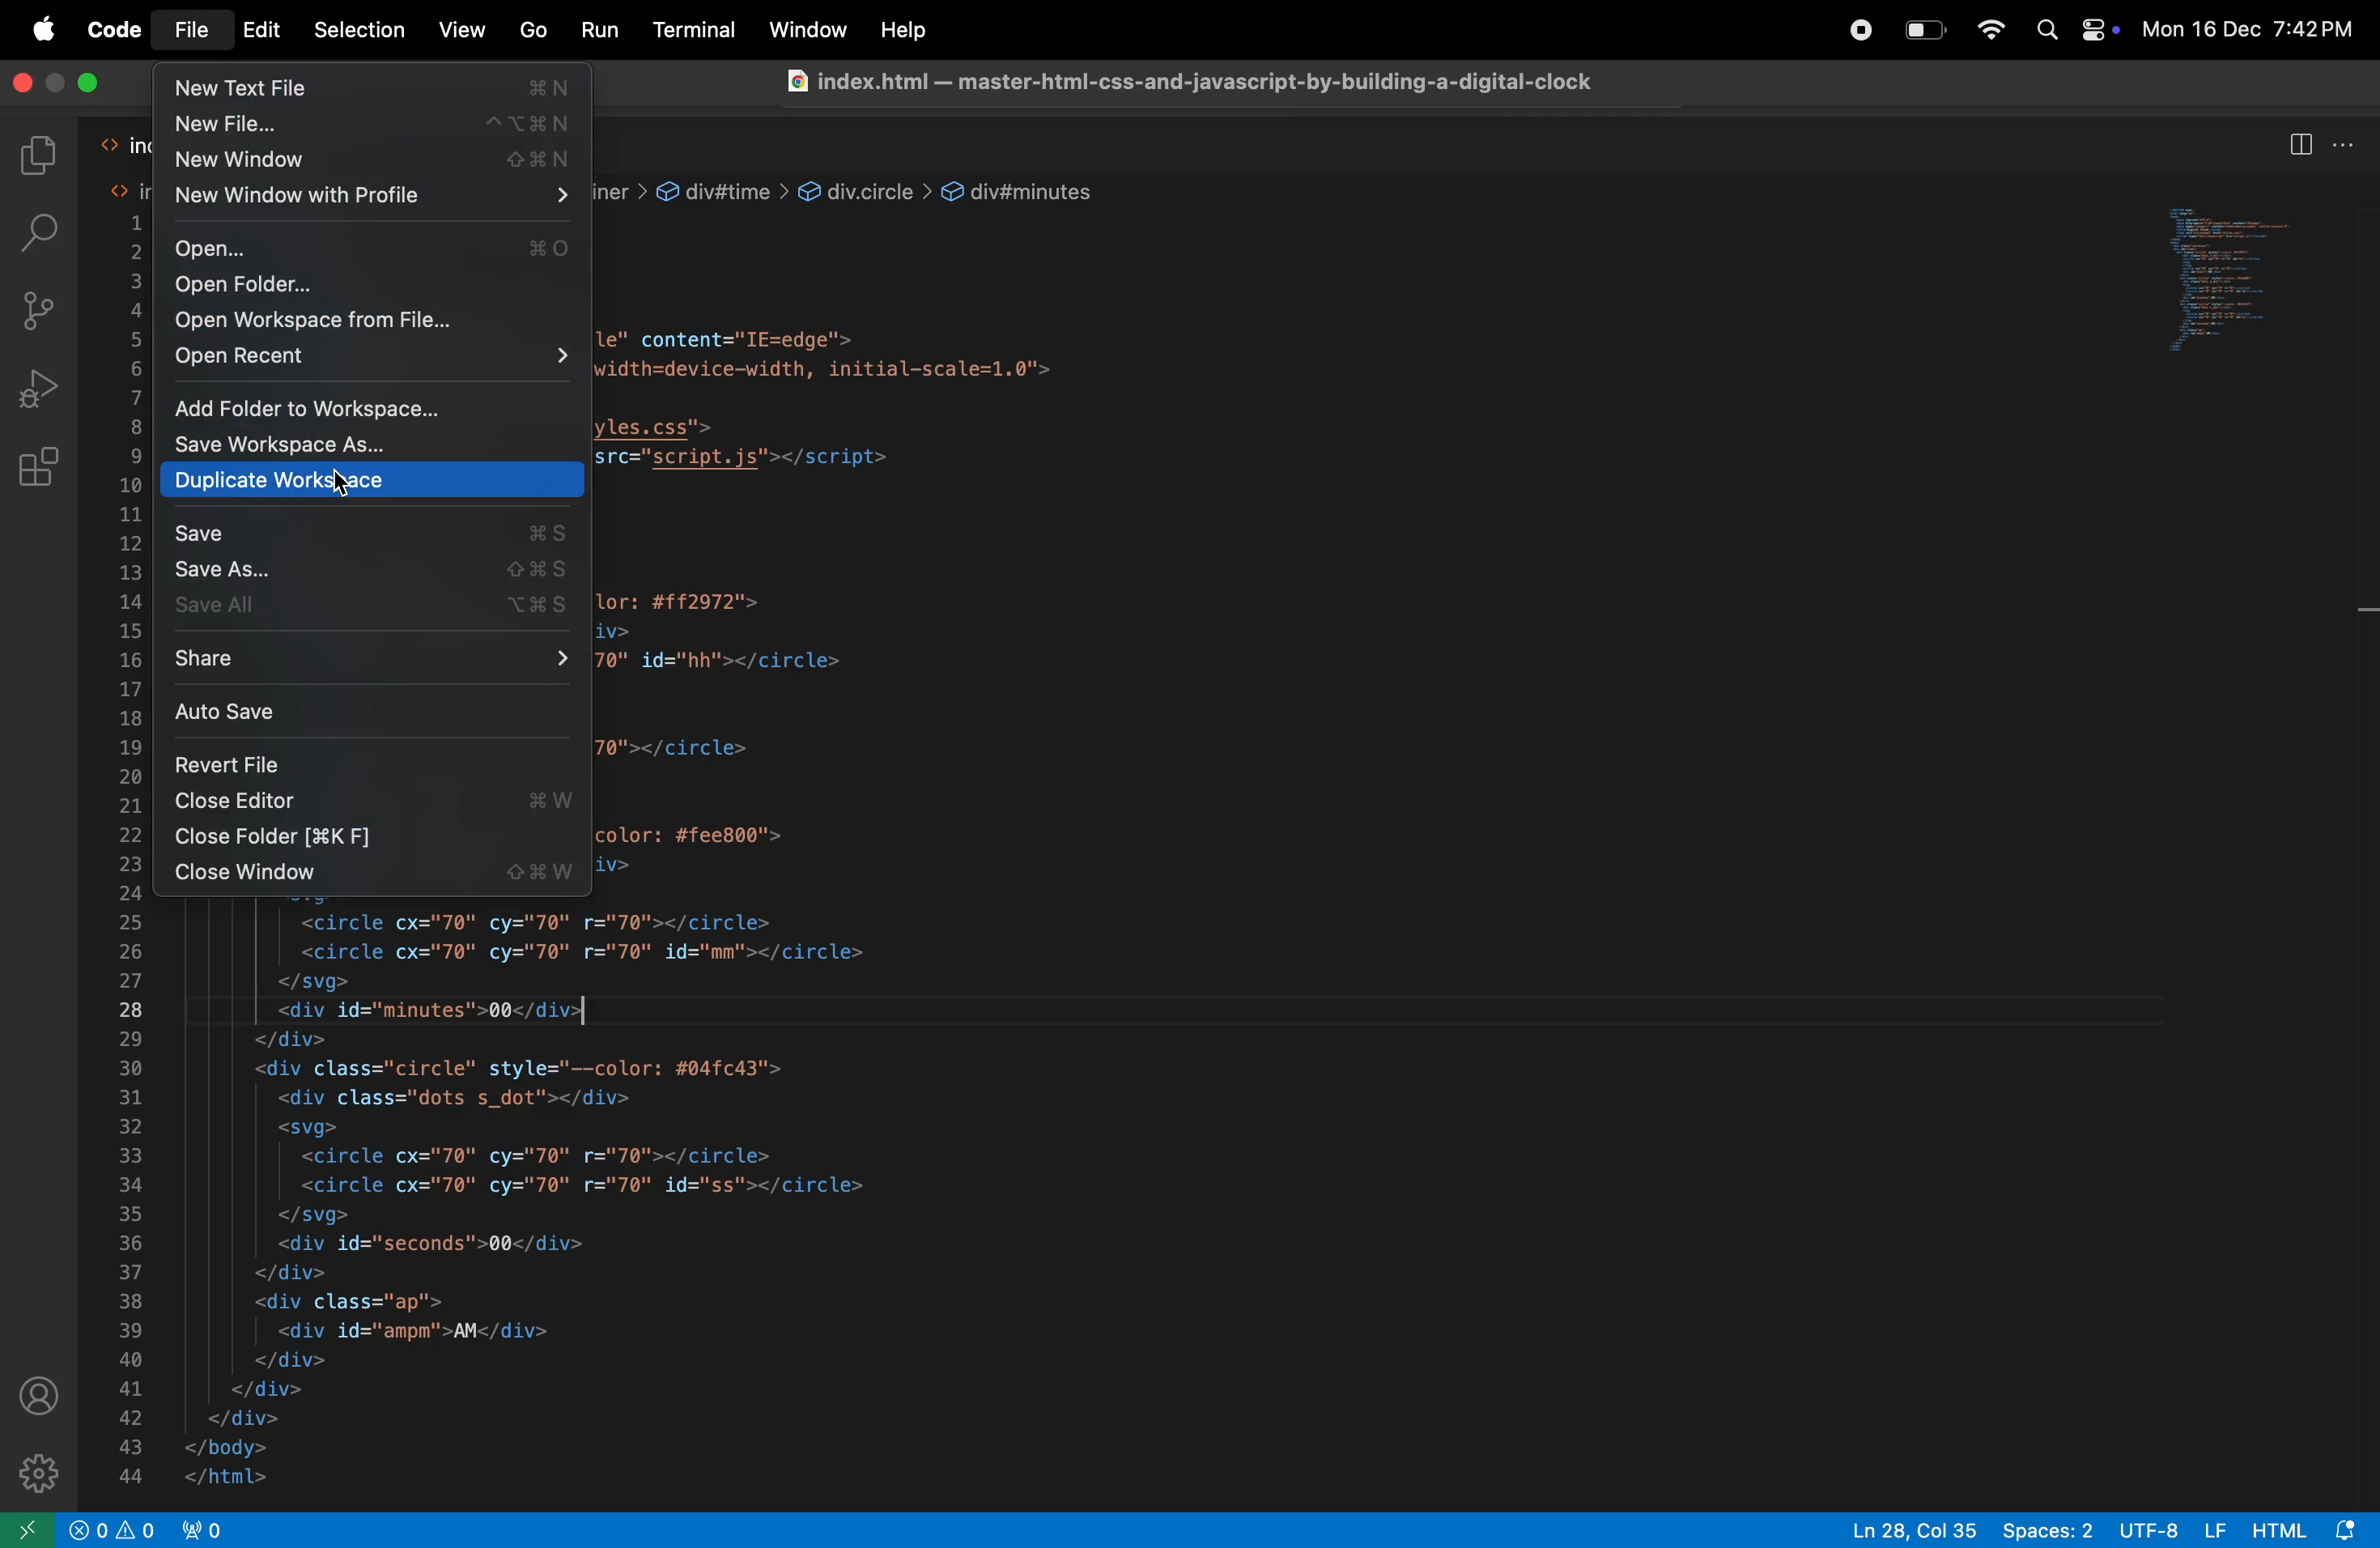 This screenshot has width=2380, height=1548. What do you see at coordinates (1860, 31) in the screenshot?
I see `record` at bounding box center [1860, 31].